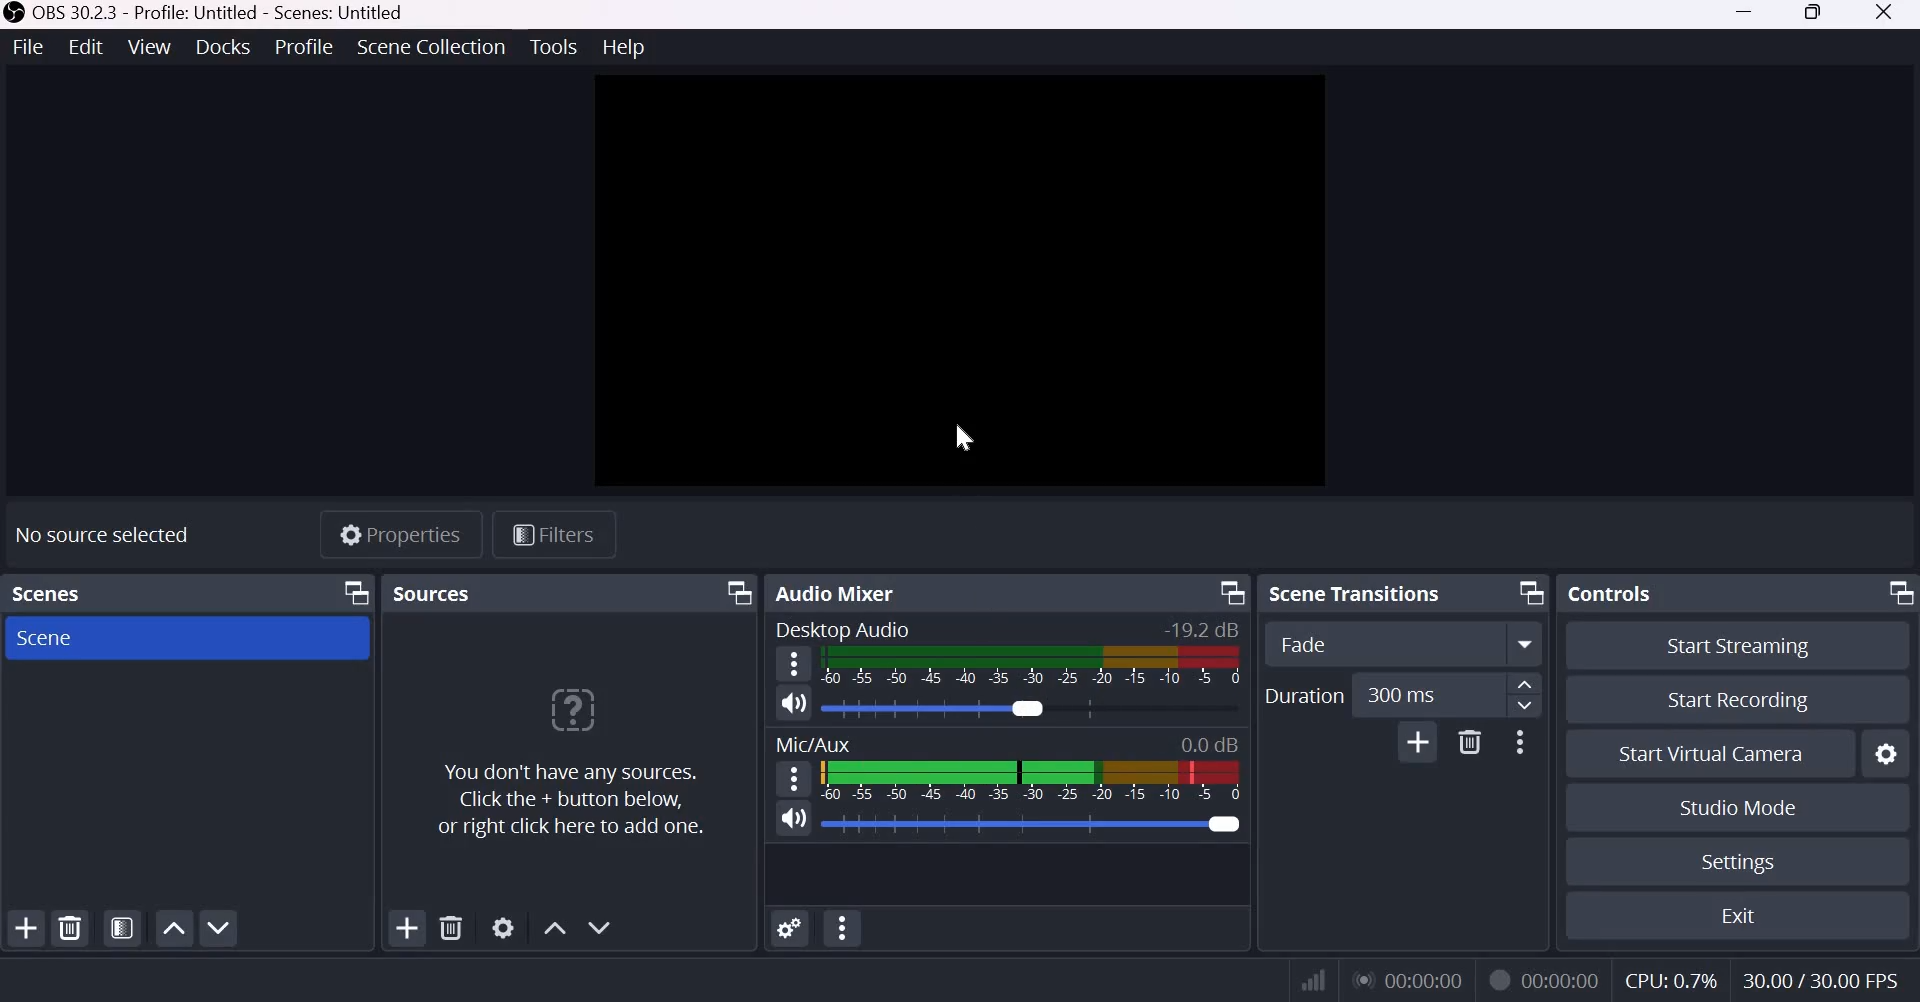 This screenshot has width=1920, height=1002. What do you see at coordinates (1200, 631) in the screenshot?
I see `-19.2dB` at bounding box center [1200, 631].